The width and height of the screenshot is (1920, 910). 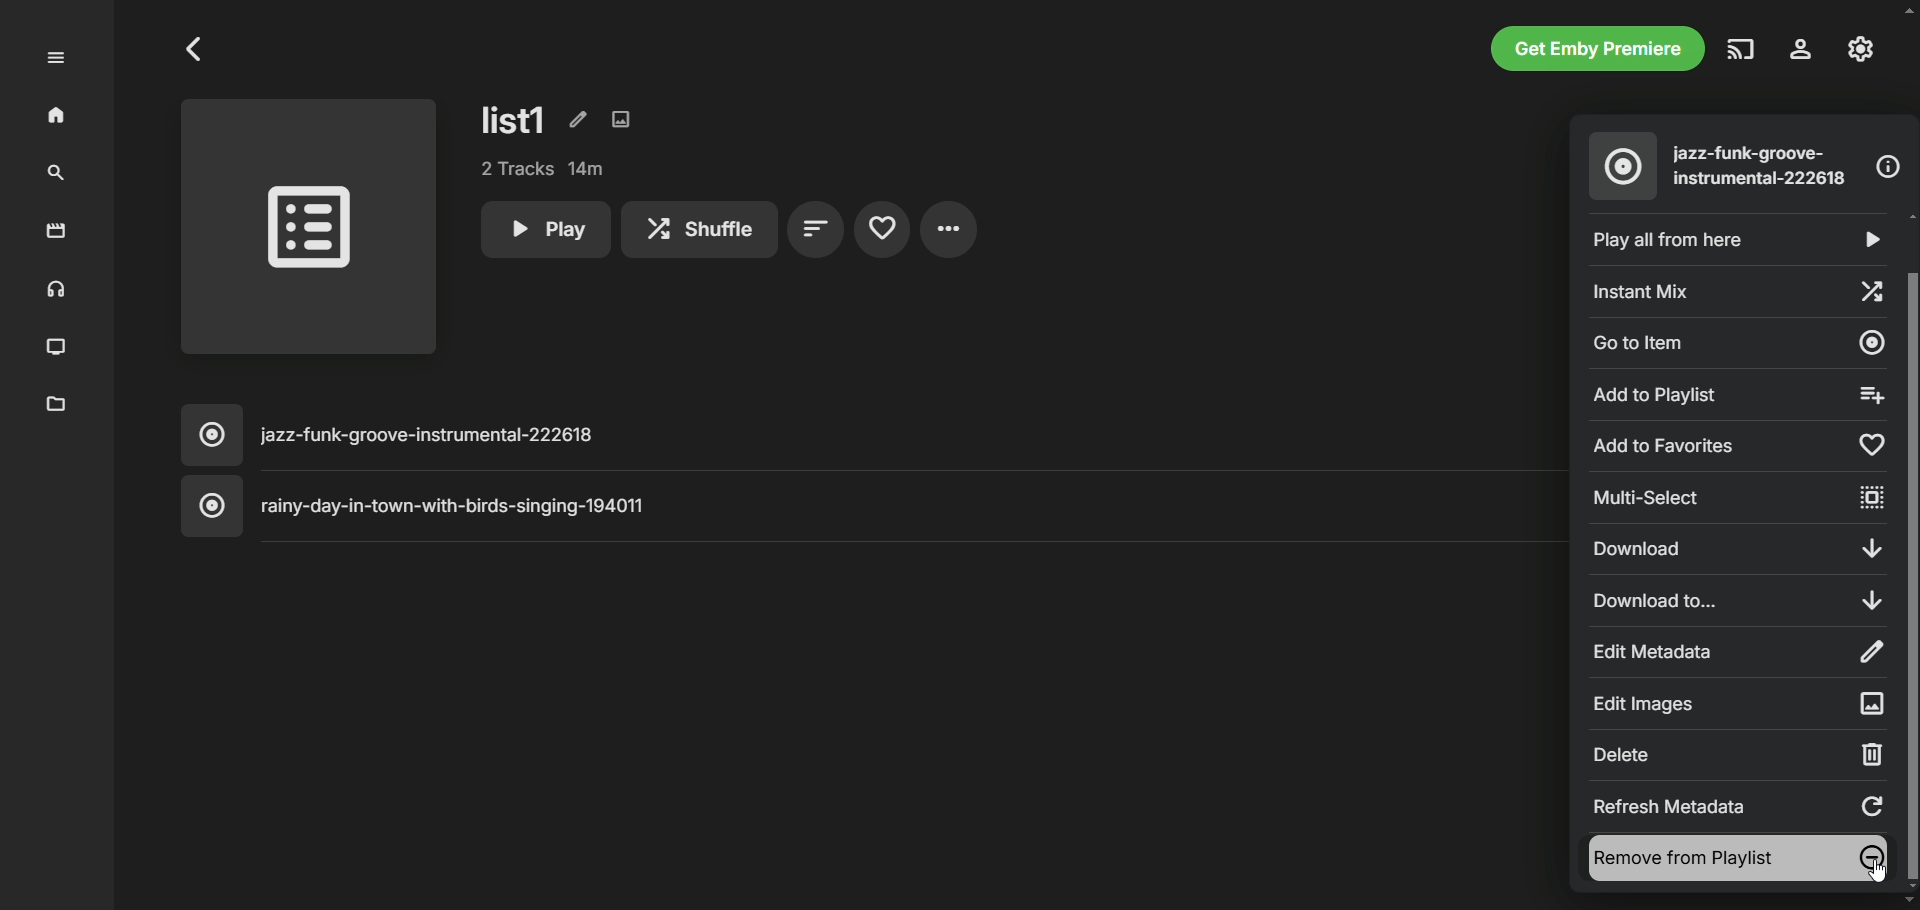 What do you see at coordinates (53, 291) in the screenshot?
I see `music` at bounding box center [53, 291].